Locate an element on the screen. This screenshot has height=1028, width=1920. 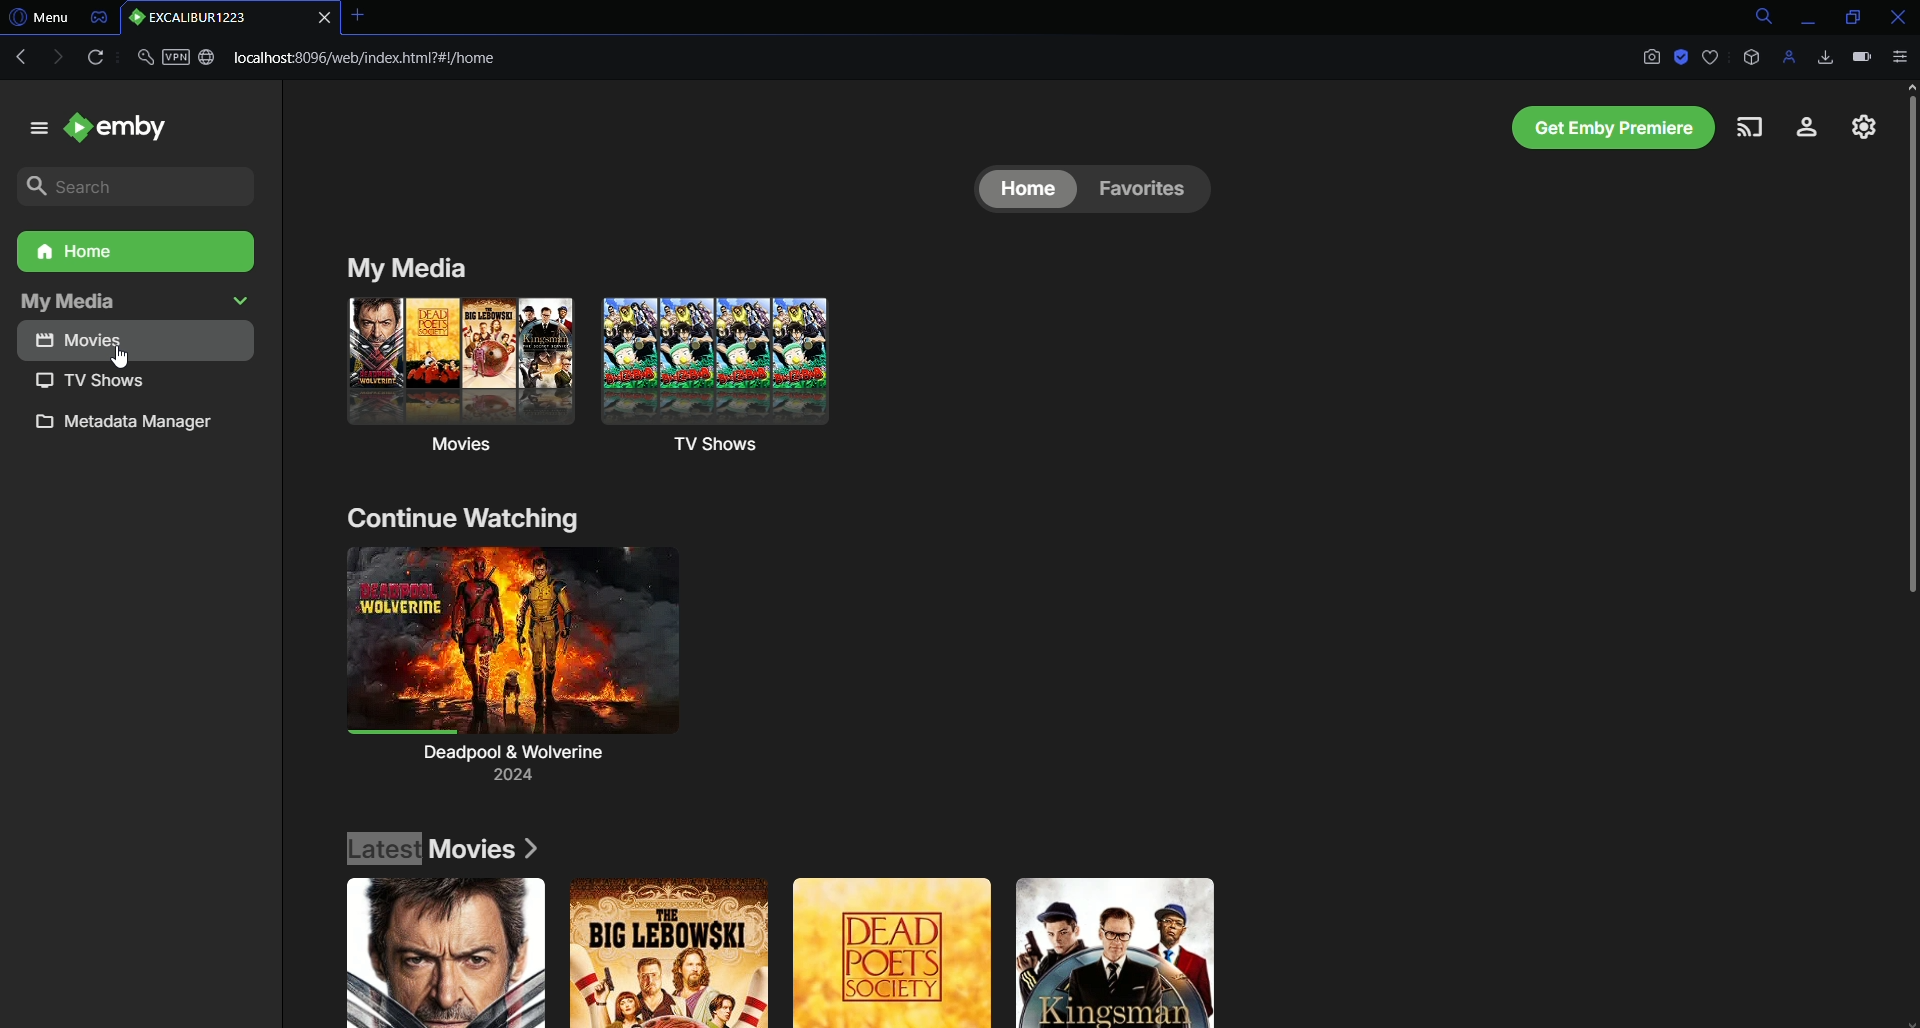
Home is located at coordinates (141, 256).